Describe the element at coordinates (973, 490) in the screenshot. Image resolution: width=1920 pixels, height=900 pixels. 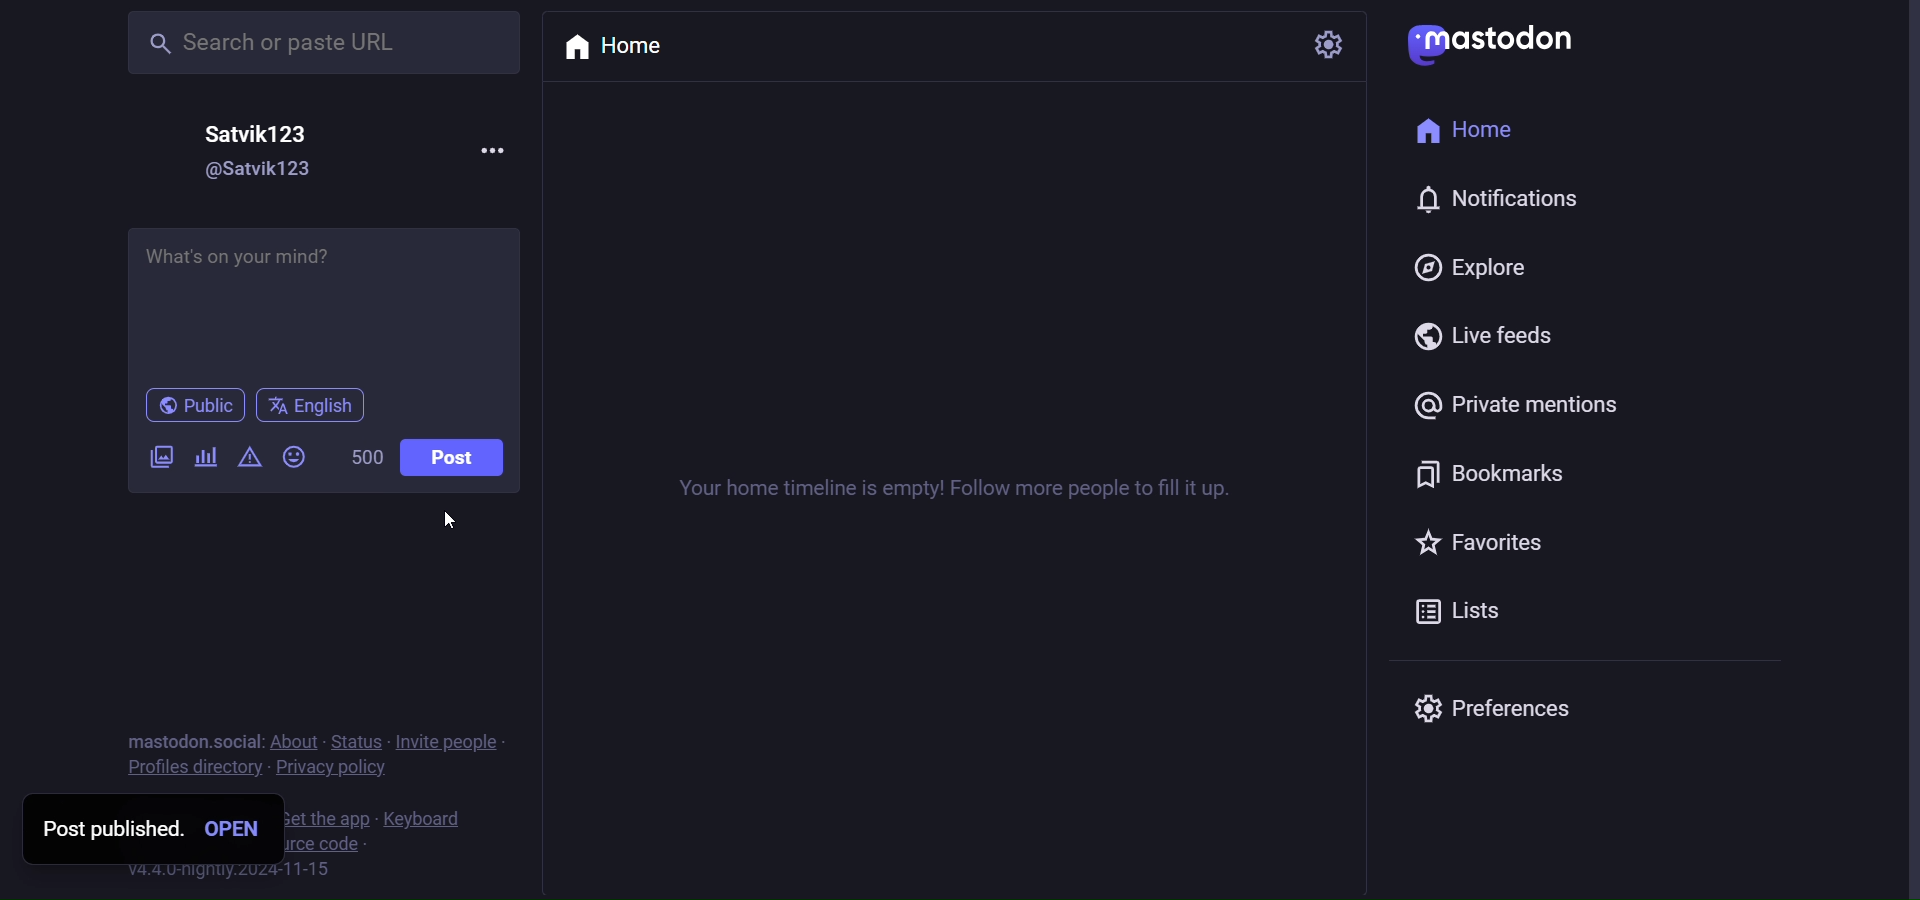
I see `instruction` at that location.